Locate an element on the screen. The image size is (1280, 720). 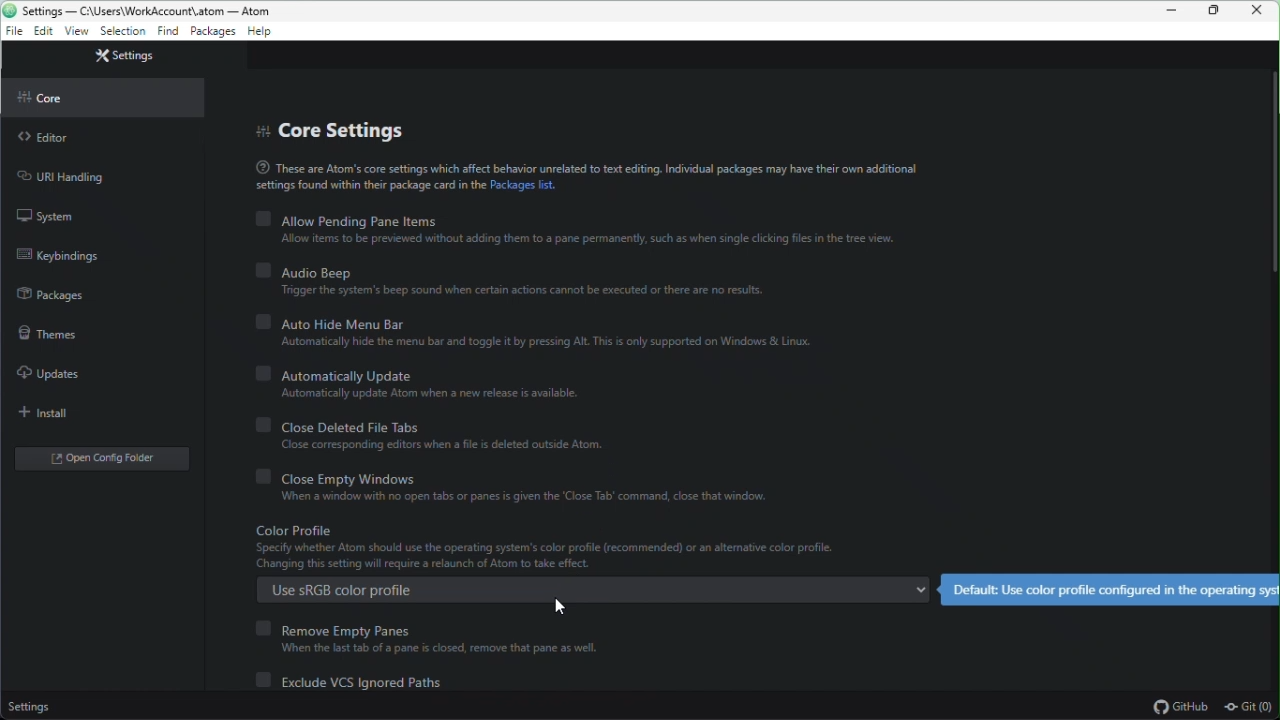
slider is located at coordinates (1269, 209).